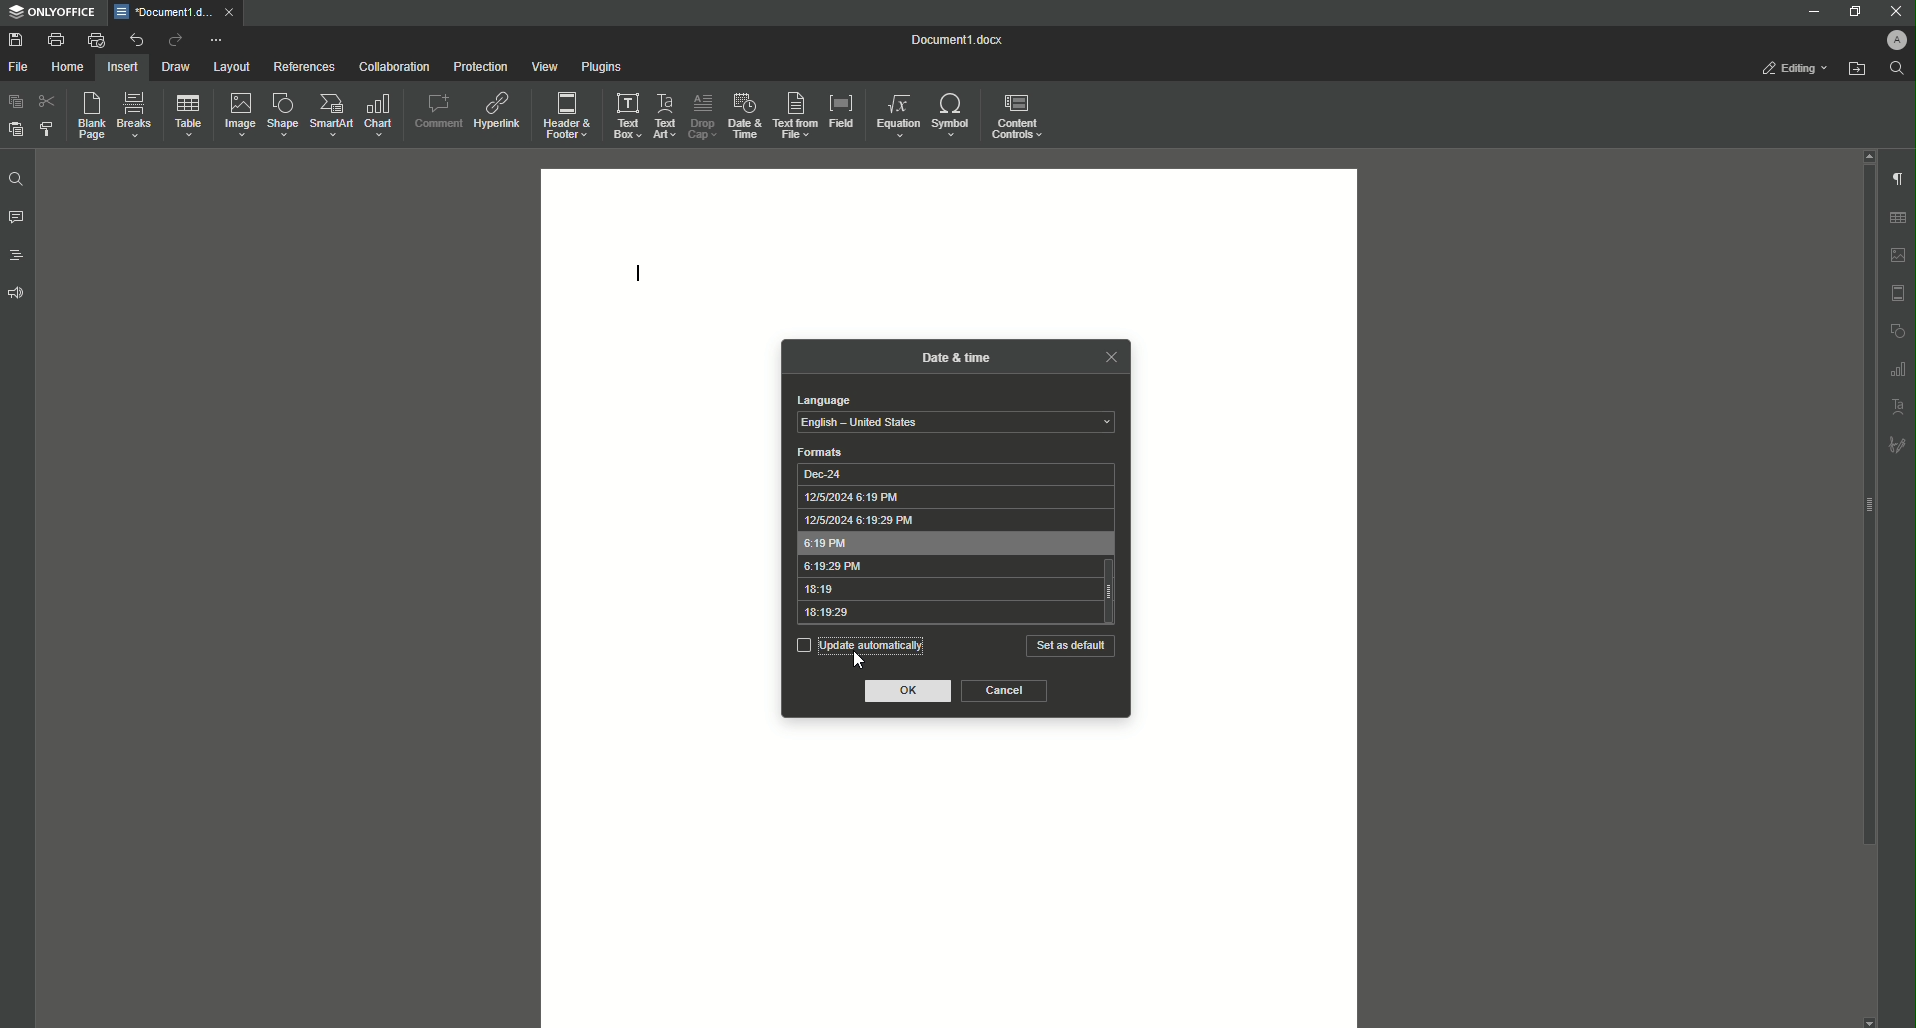  I want to click on Quick print, so click(95, 40).